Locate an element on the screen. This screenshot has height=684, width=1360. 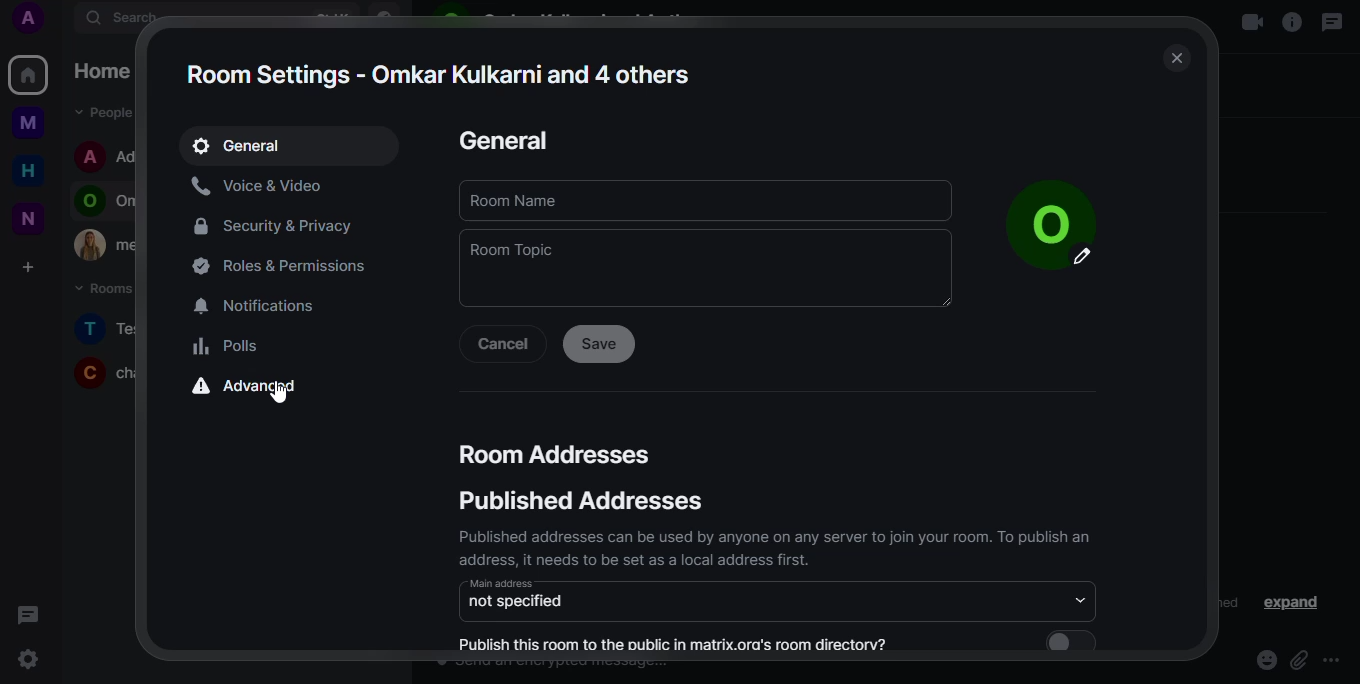
close is located at coordinates (1177, 59).